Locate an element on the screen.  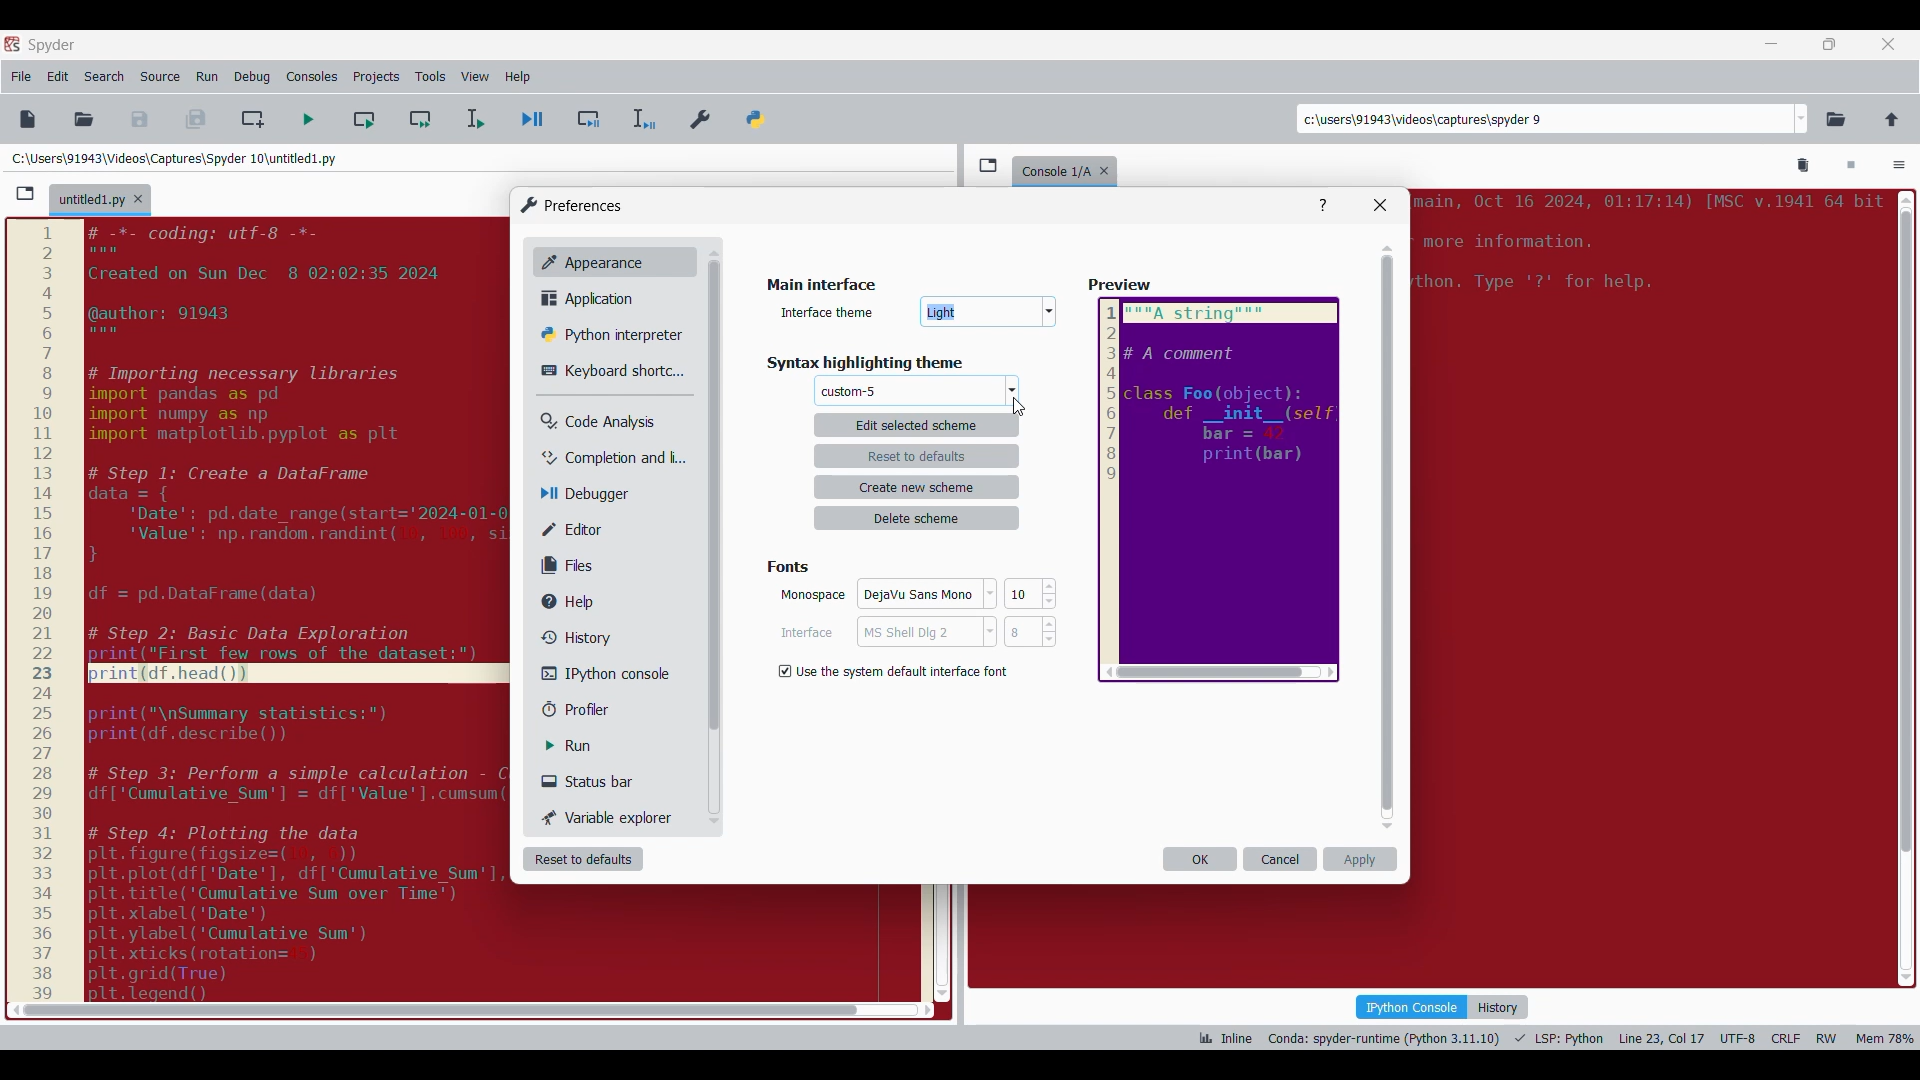
Close tab is located at coordinates (1888, 44).